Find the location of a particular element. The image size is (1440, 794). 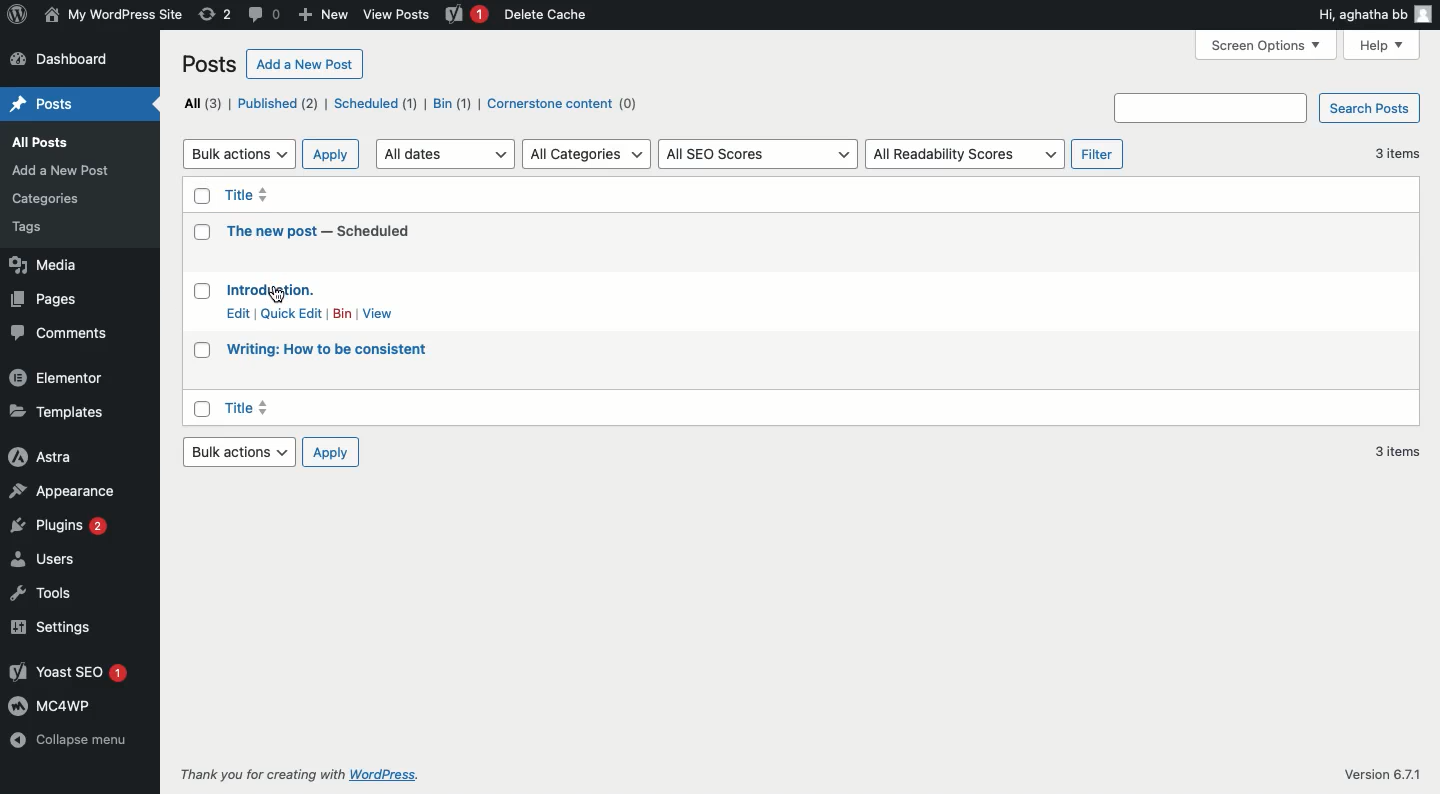

Plugins is located at coordinates (61, 526).